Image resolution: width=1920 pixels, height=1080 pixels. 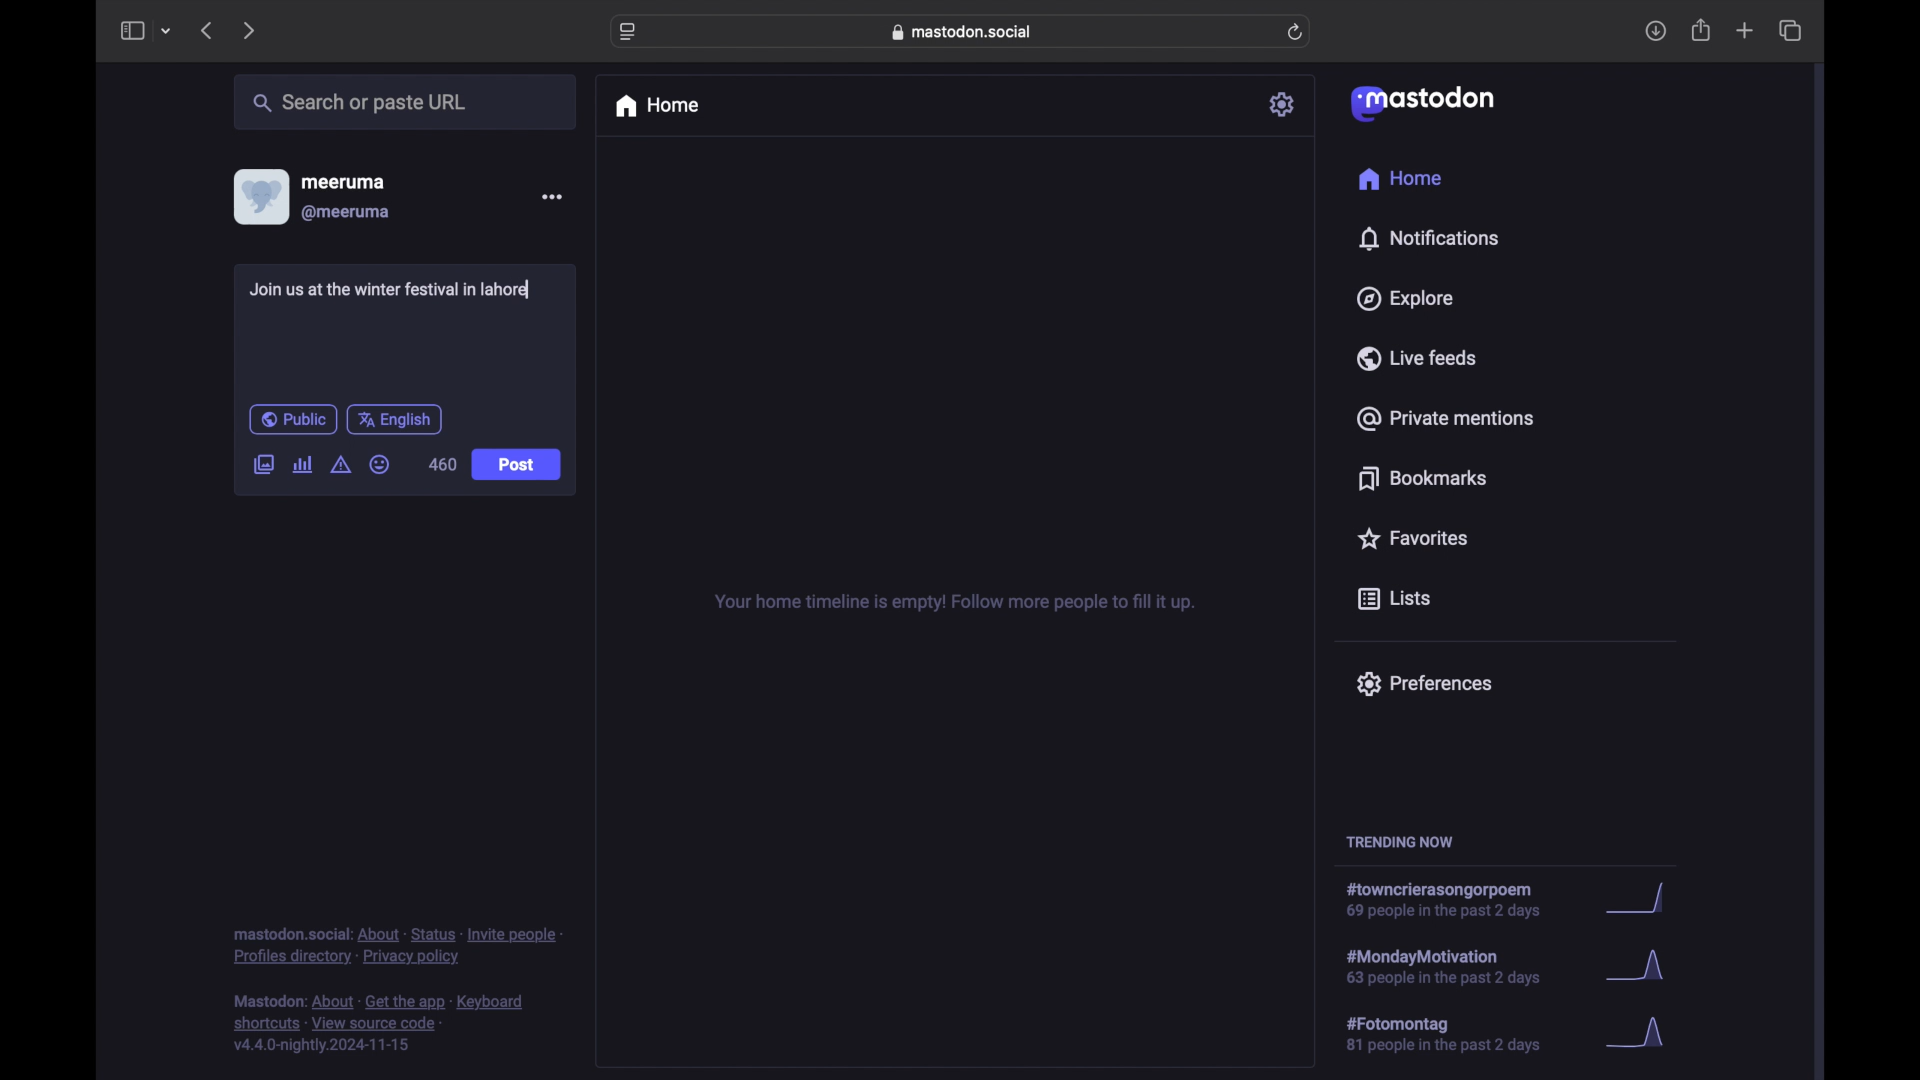 I want to click on new tab, so click(x=1745, y=30).